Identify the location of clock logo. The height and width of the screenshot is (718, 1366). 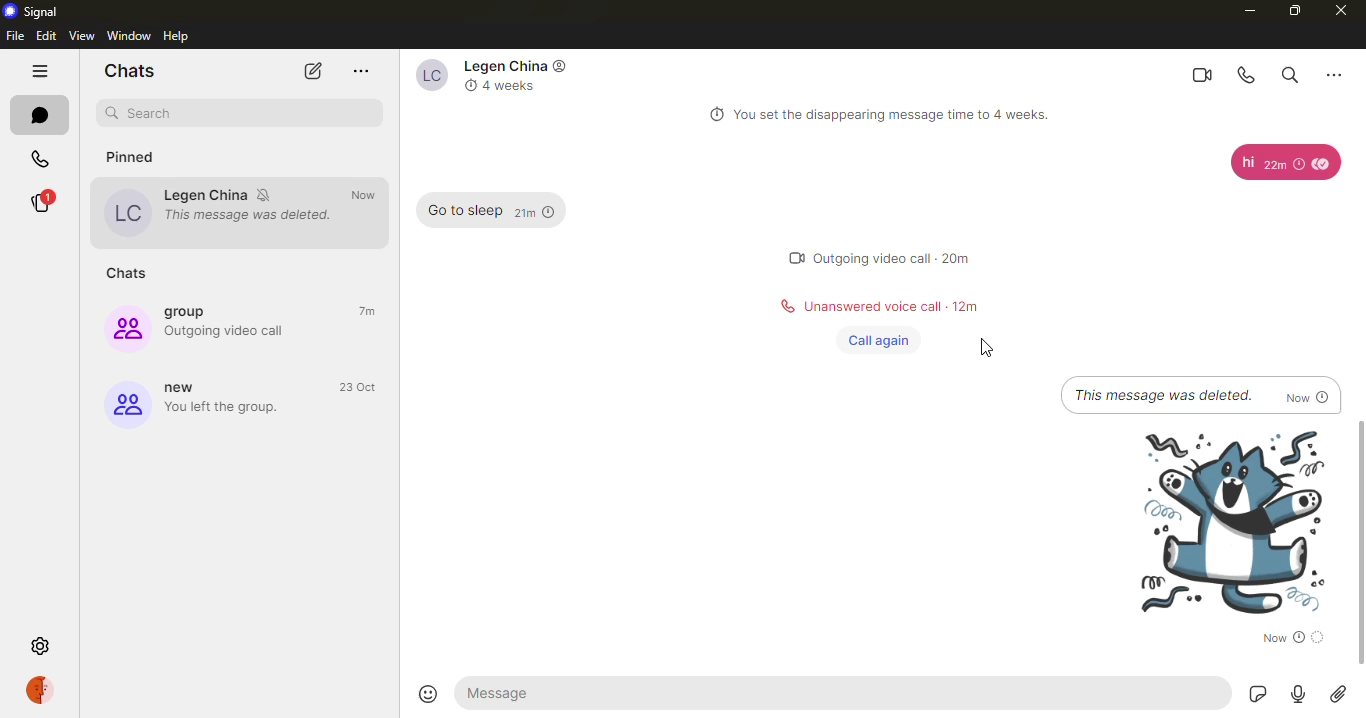
(469, 85).